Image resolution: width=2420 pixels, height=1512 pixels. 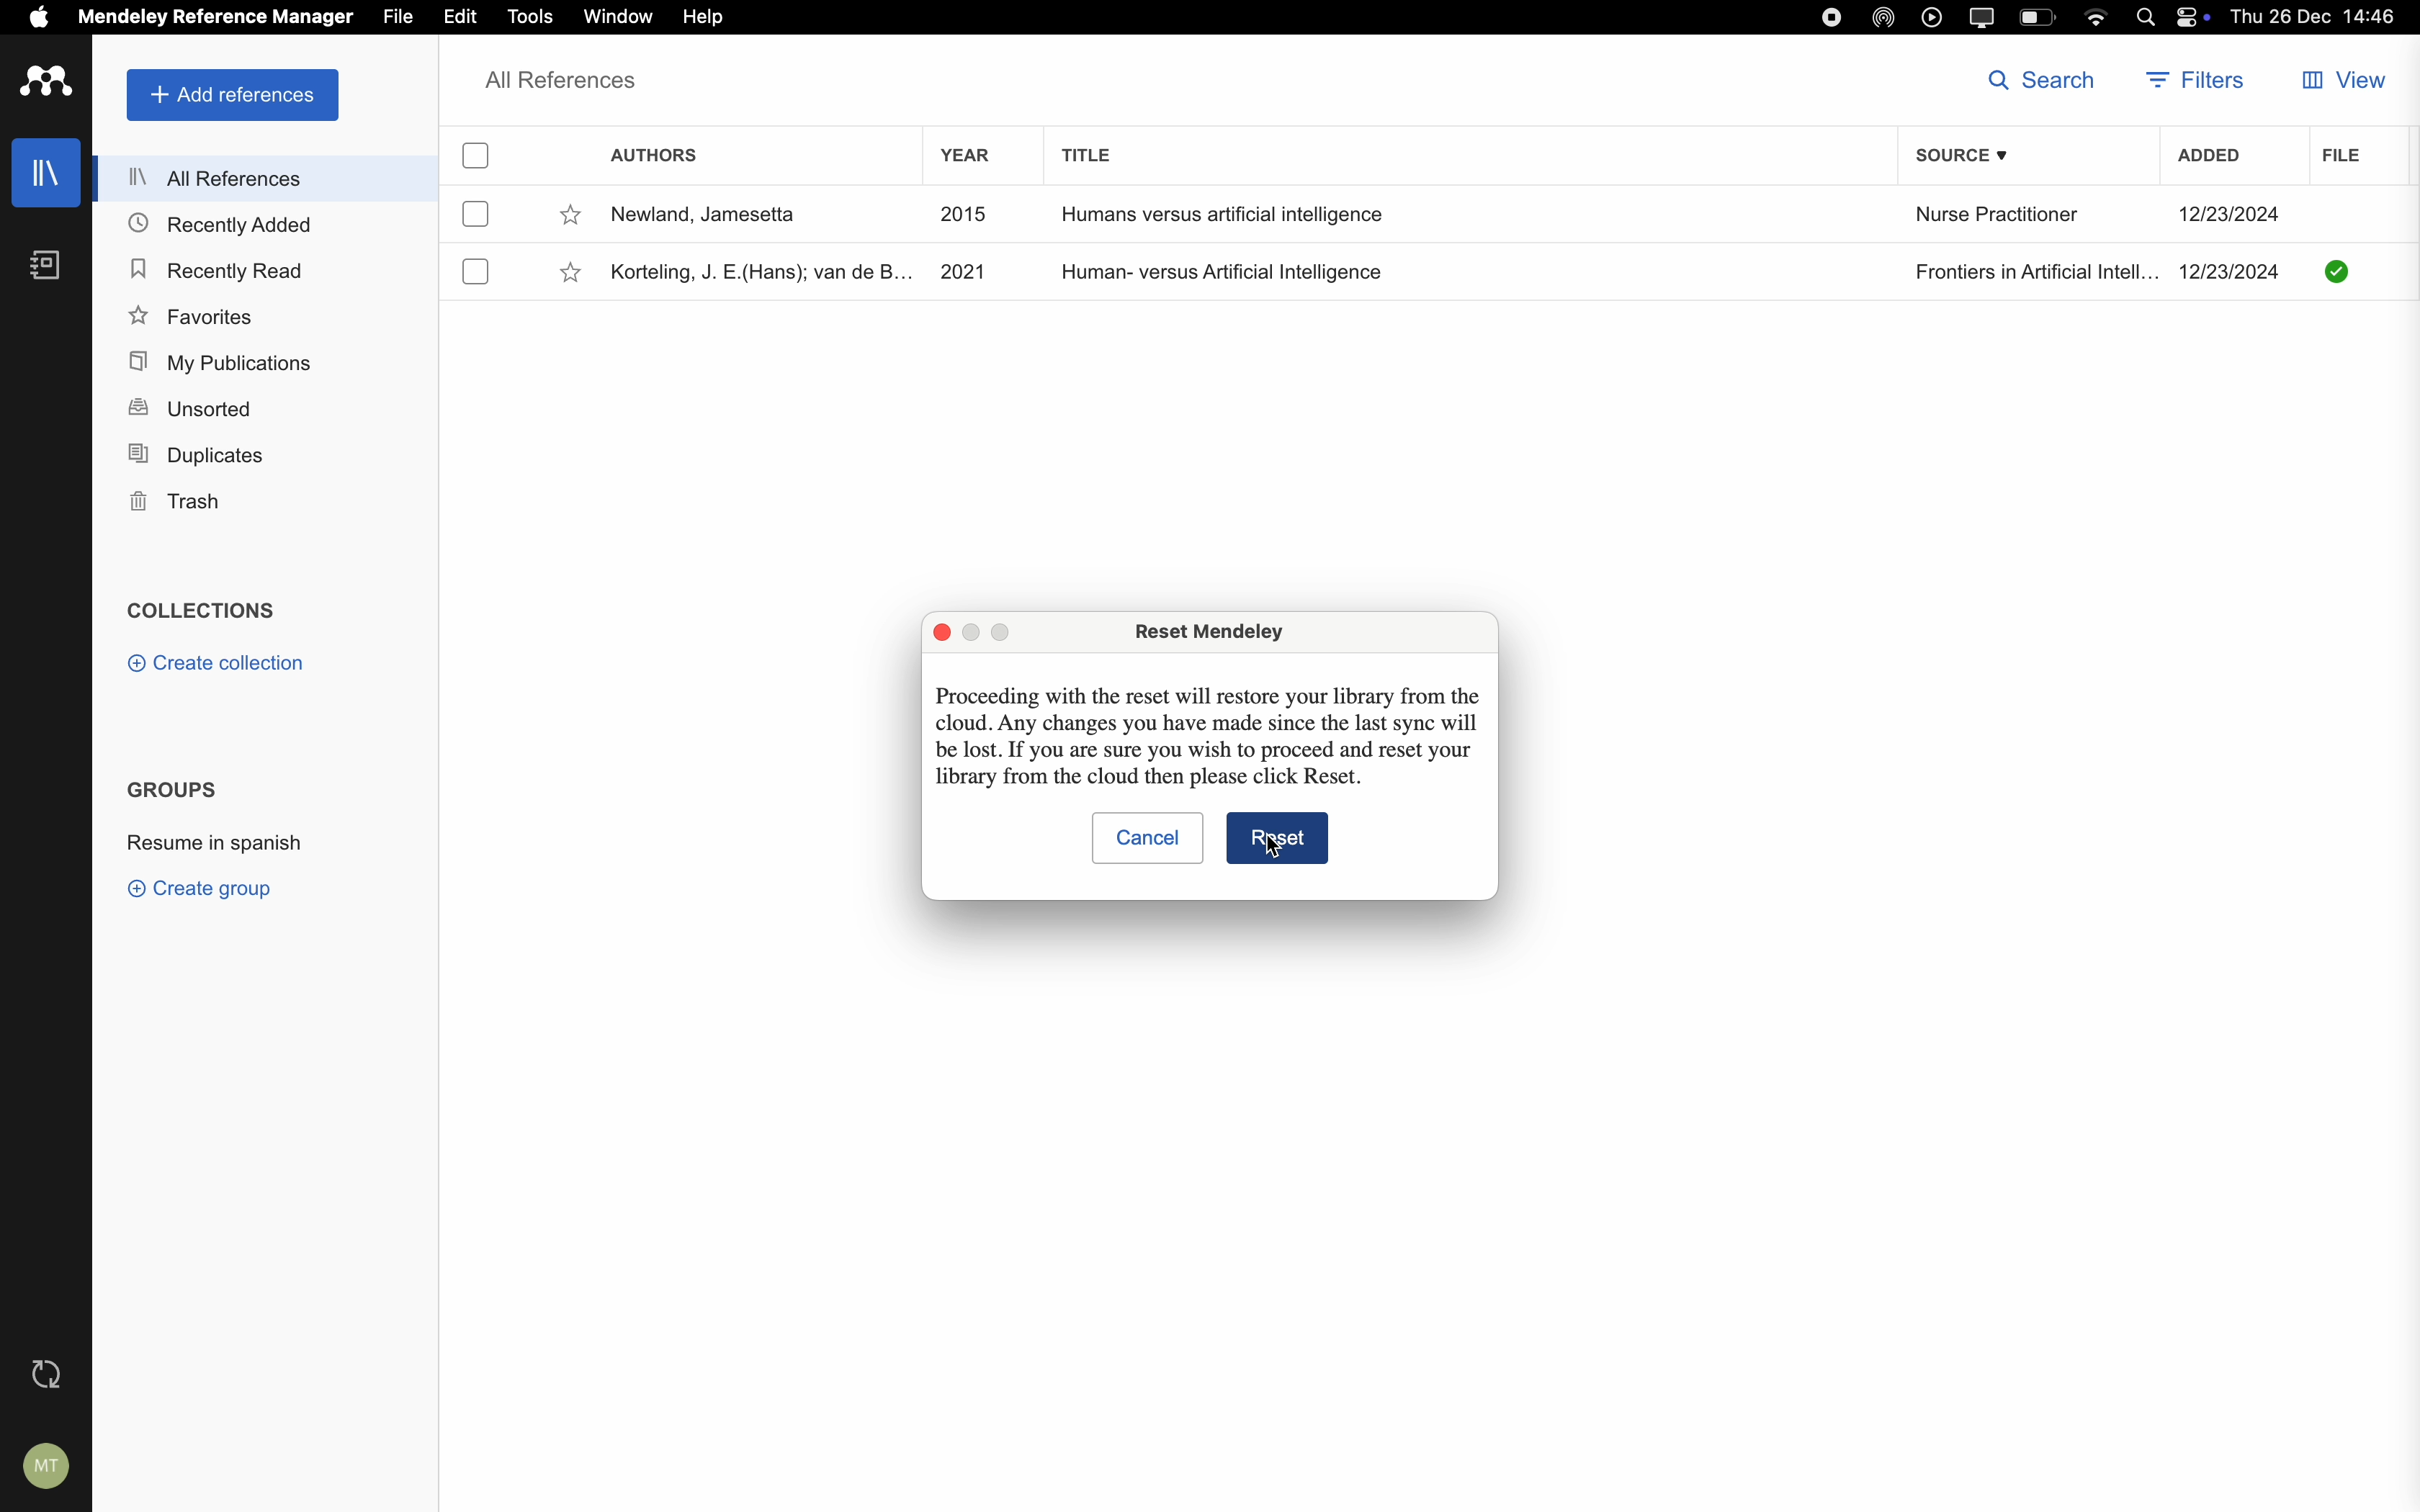 I want to click on all references, so click(x=263, y=178).